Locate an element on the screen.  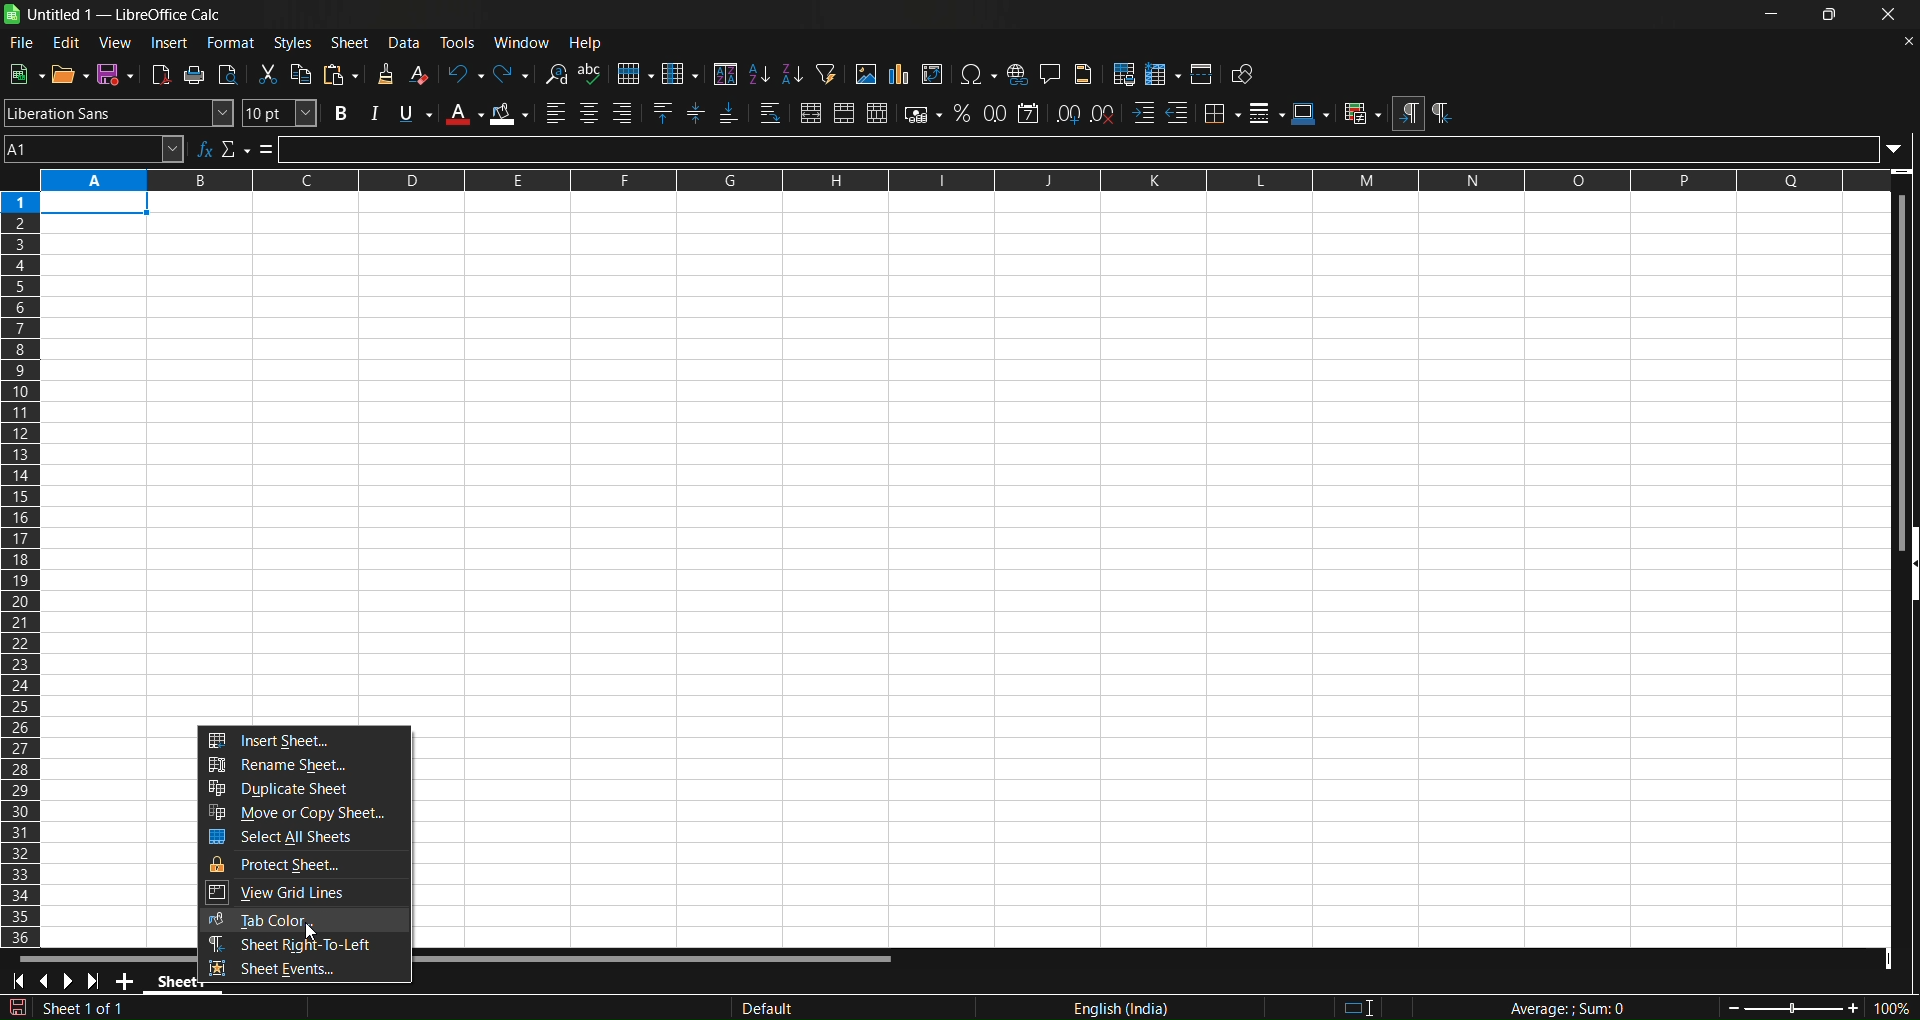
define print area is located at coordinates (1125, 74).